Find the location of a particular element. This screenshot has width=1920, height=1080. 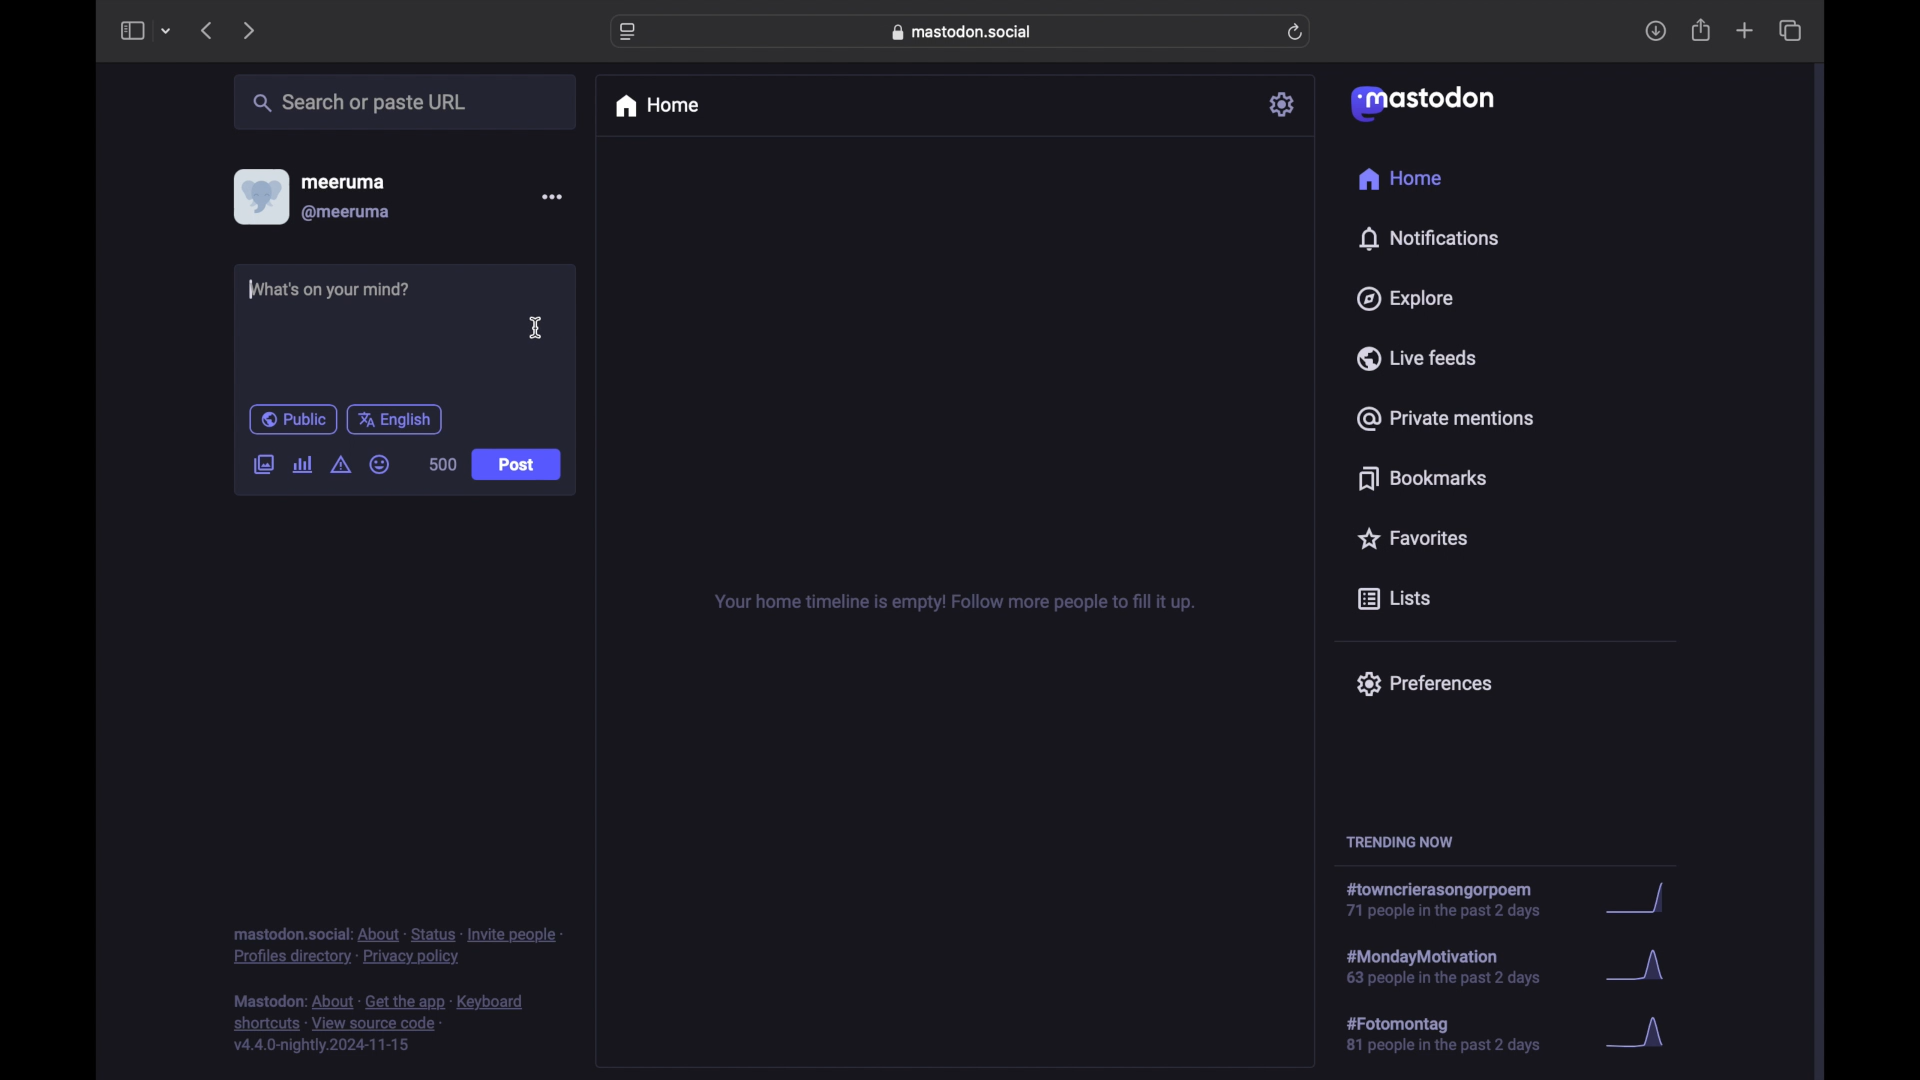

graph is located at coordinates (1643, 899).